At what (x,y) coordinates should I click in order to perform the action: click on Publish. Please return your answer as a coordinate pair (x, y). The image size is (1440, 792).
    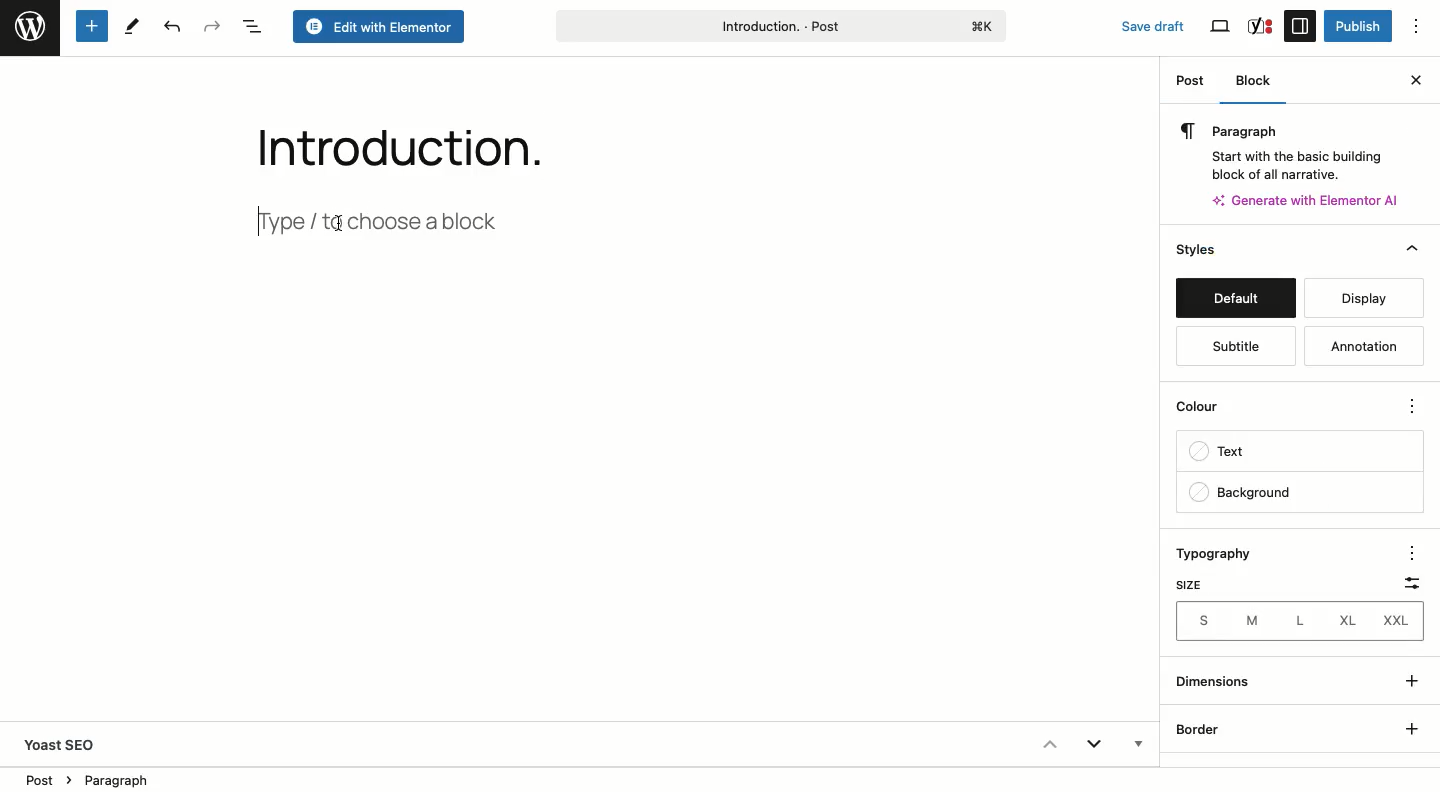
    Looking at the image, I should click on (1356, 26).